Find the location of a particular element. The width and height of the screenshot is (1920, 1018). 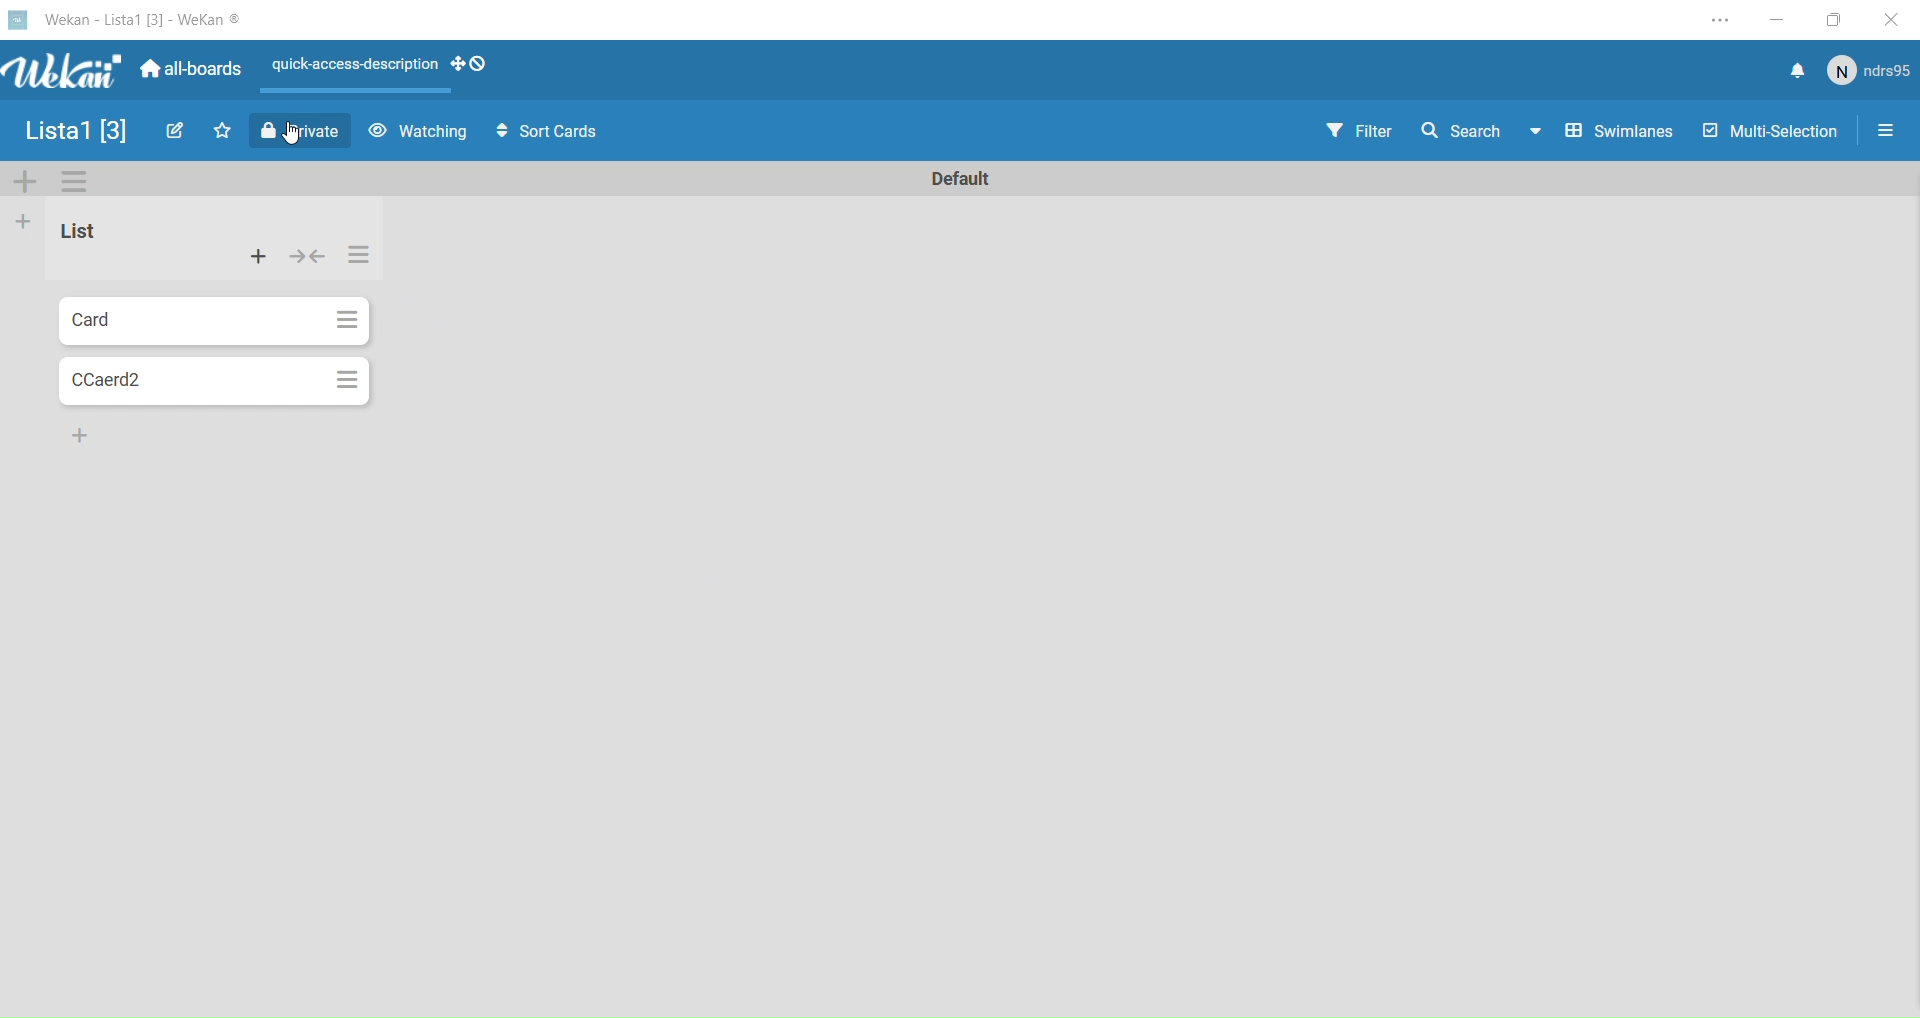

Filter is located at coordinates (1358, 132).